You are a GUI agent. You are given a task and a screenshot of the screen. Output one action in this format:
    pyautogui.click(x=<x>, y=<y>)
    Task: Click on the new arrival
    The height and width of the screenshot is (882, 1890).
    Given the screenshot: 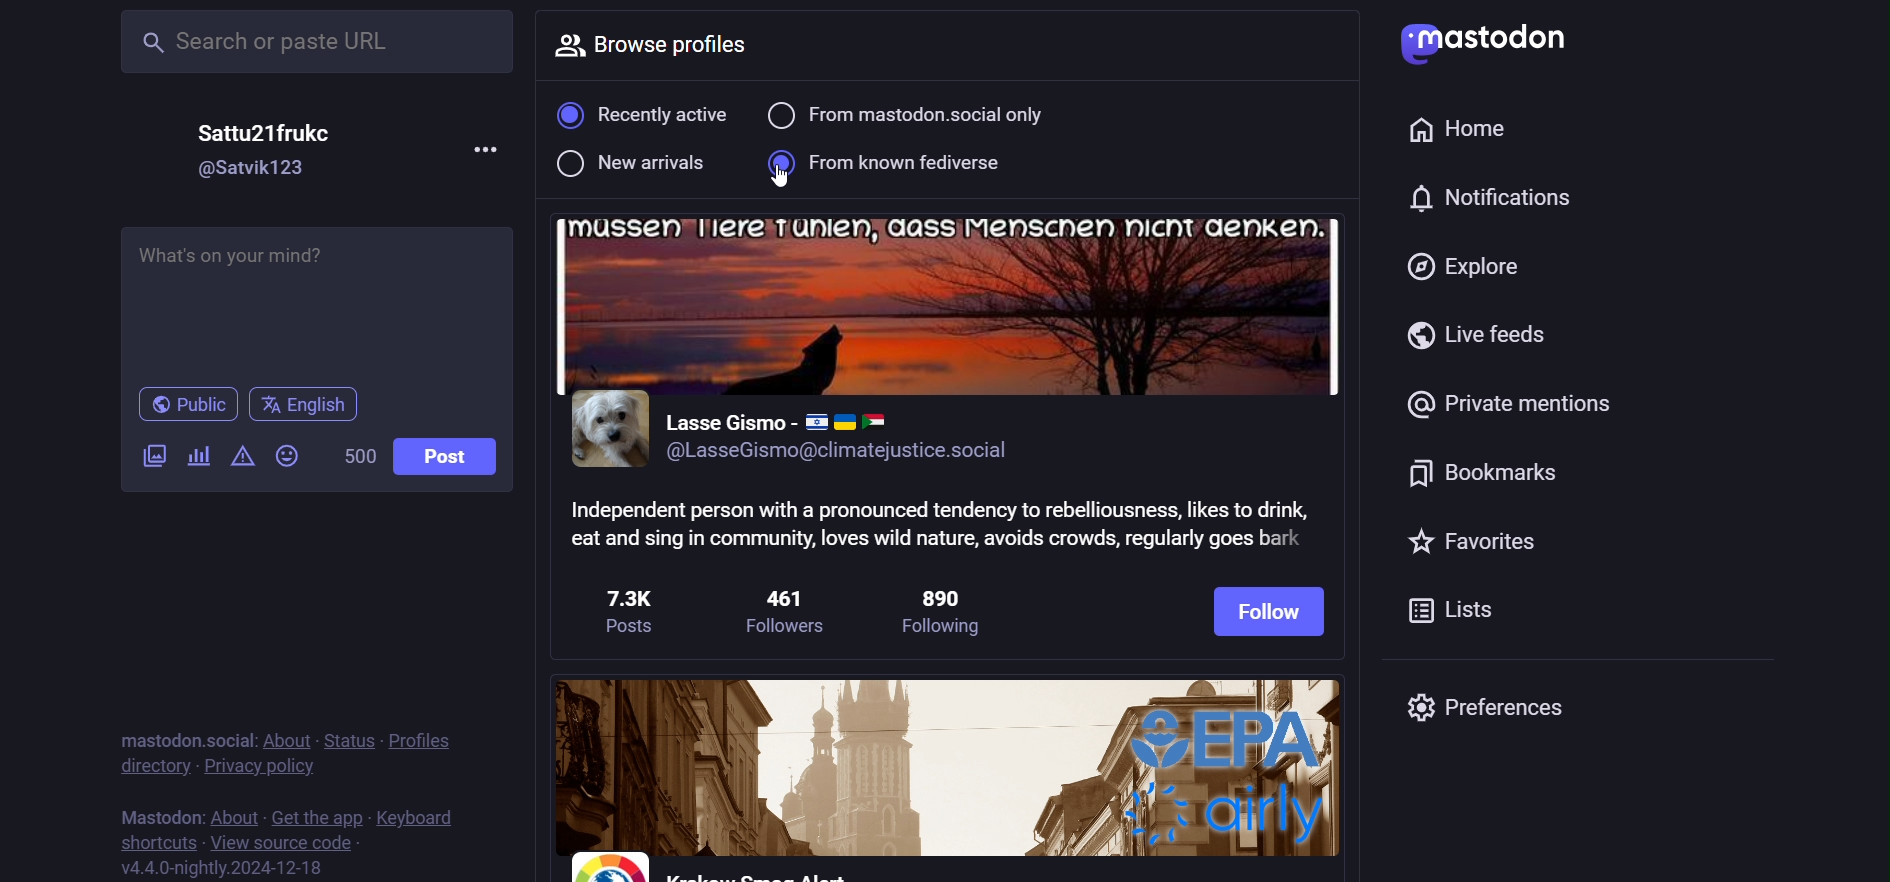 What is the action you would take?
    pyautogui.click(x=638, y=165)
    